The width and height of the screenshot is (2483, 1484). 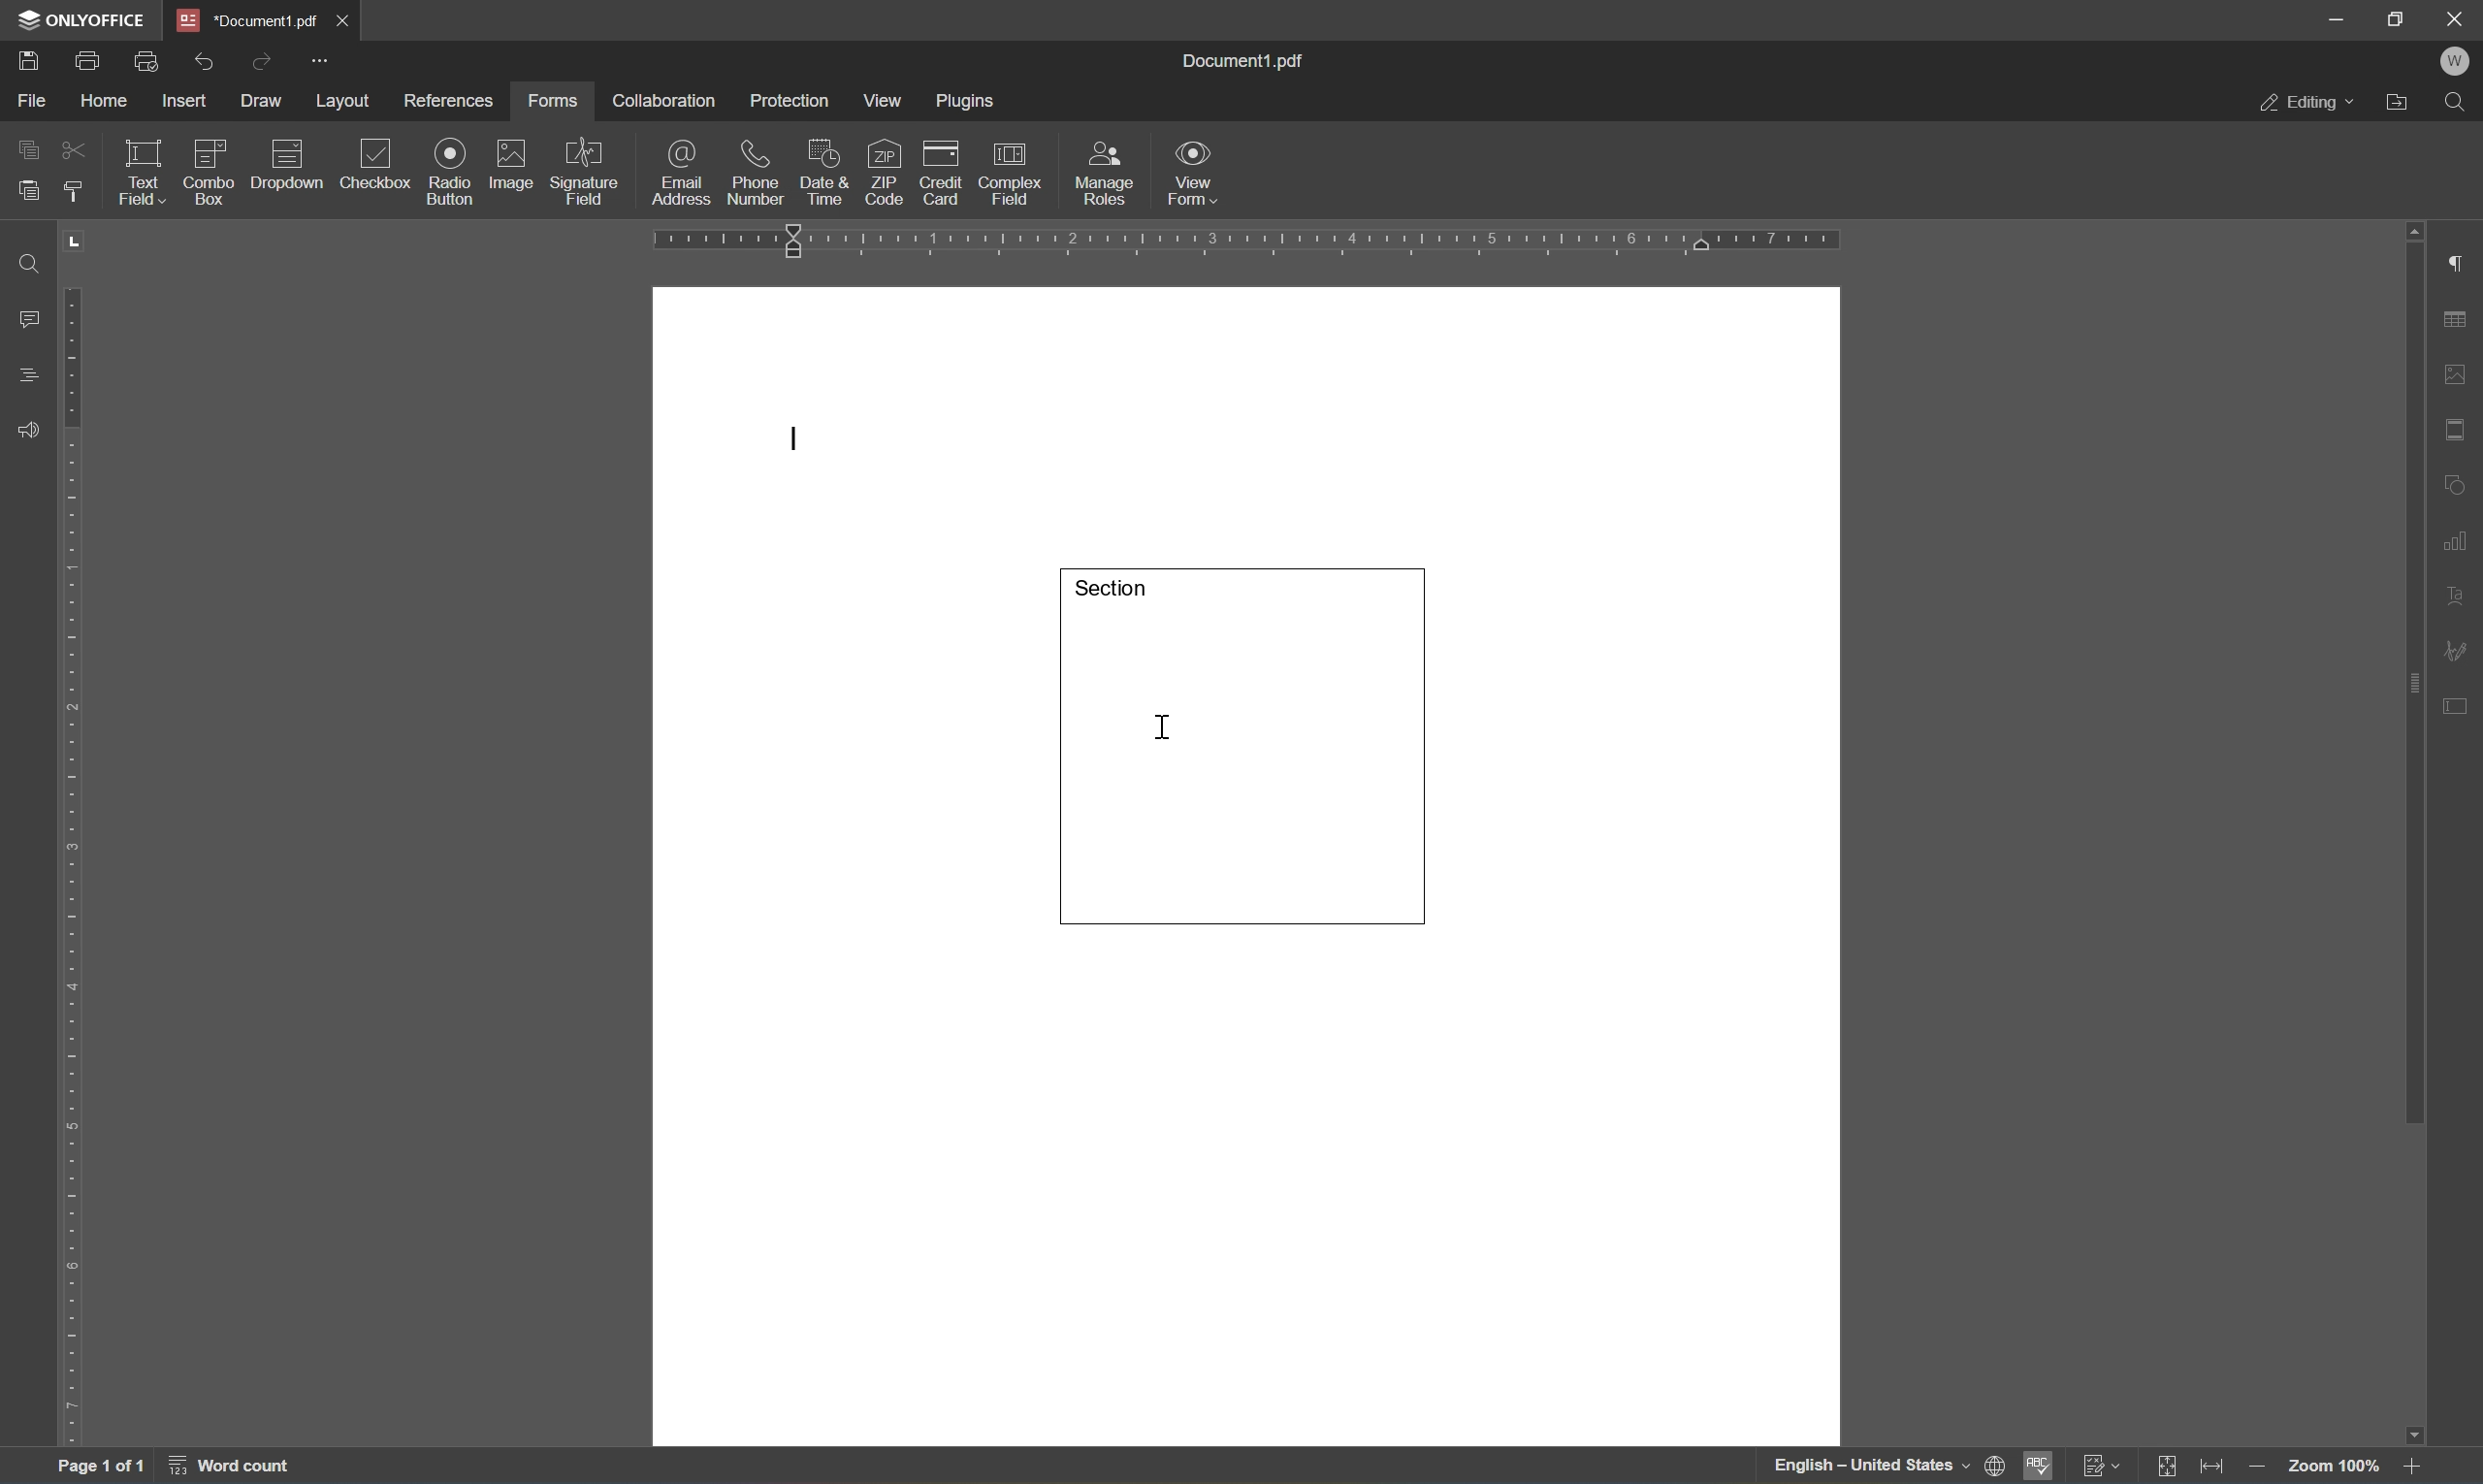 What do you see at coordinates (211, 167) in the screenshot?
I see `combo box` at bounding box center [211, 167].